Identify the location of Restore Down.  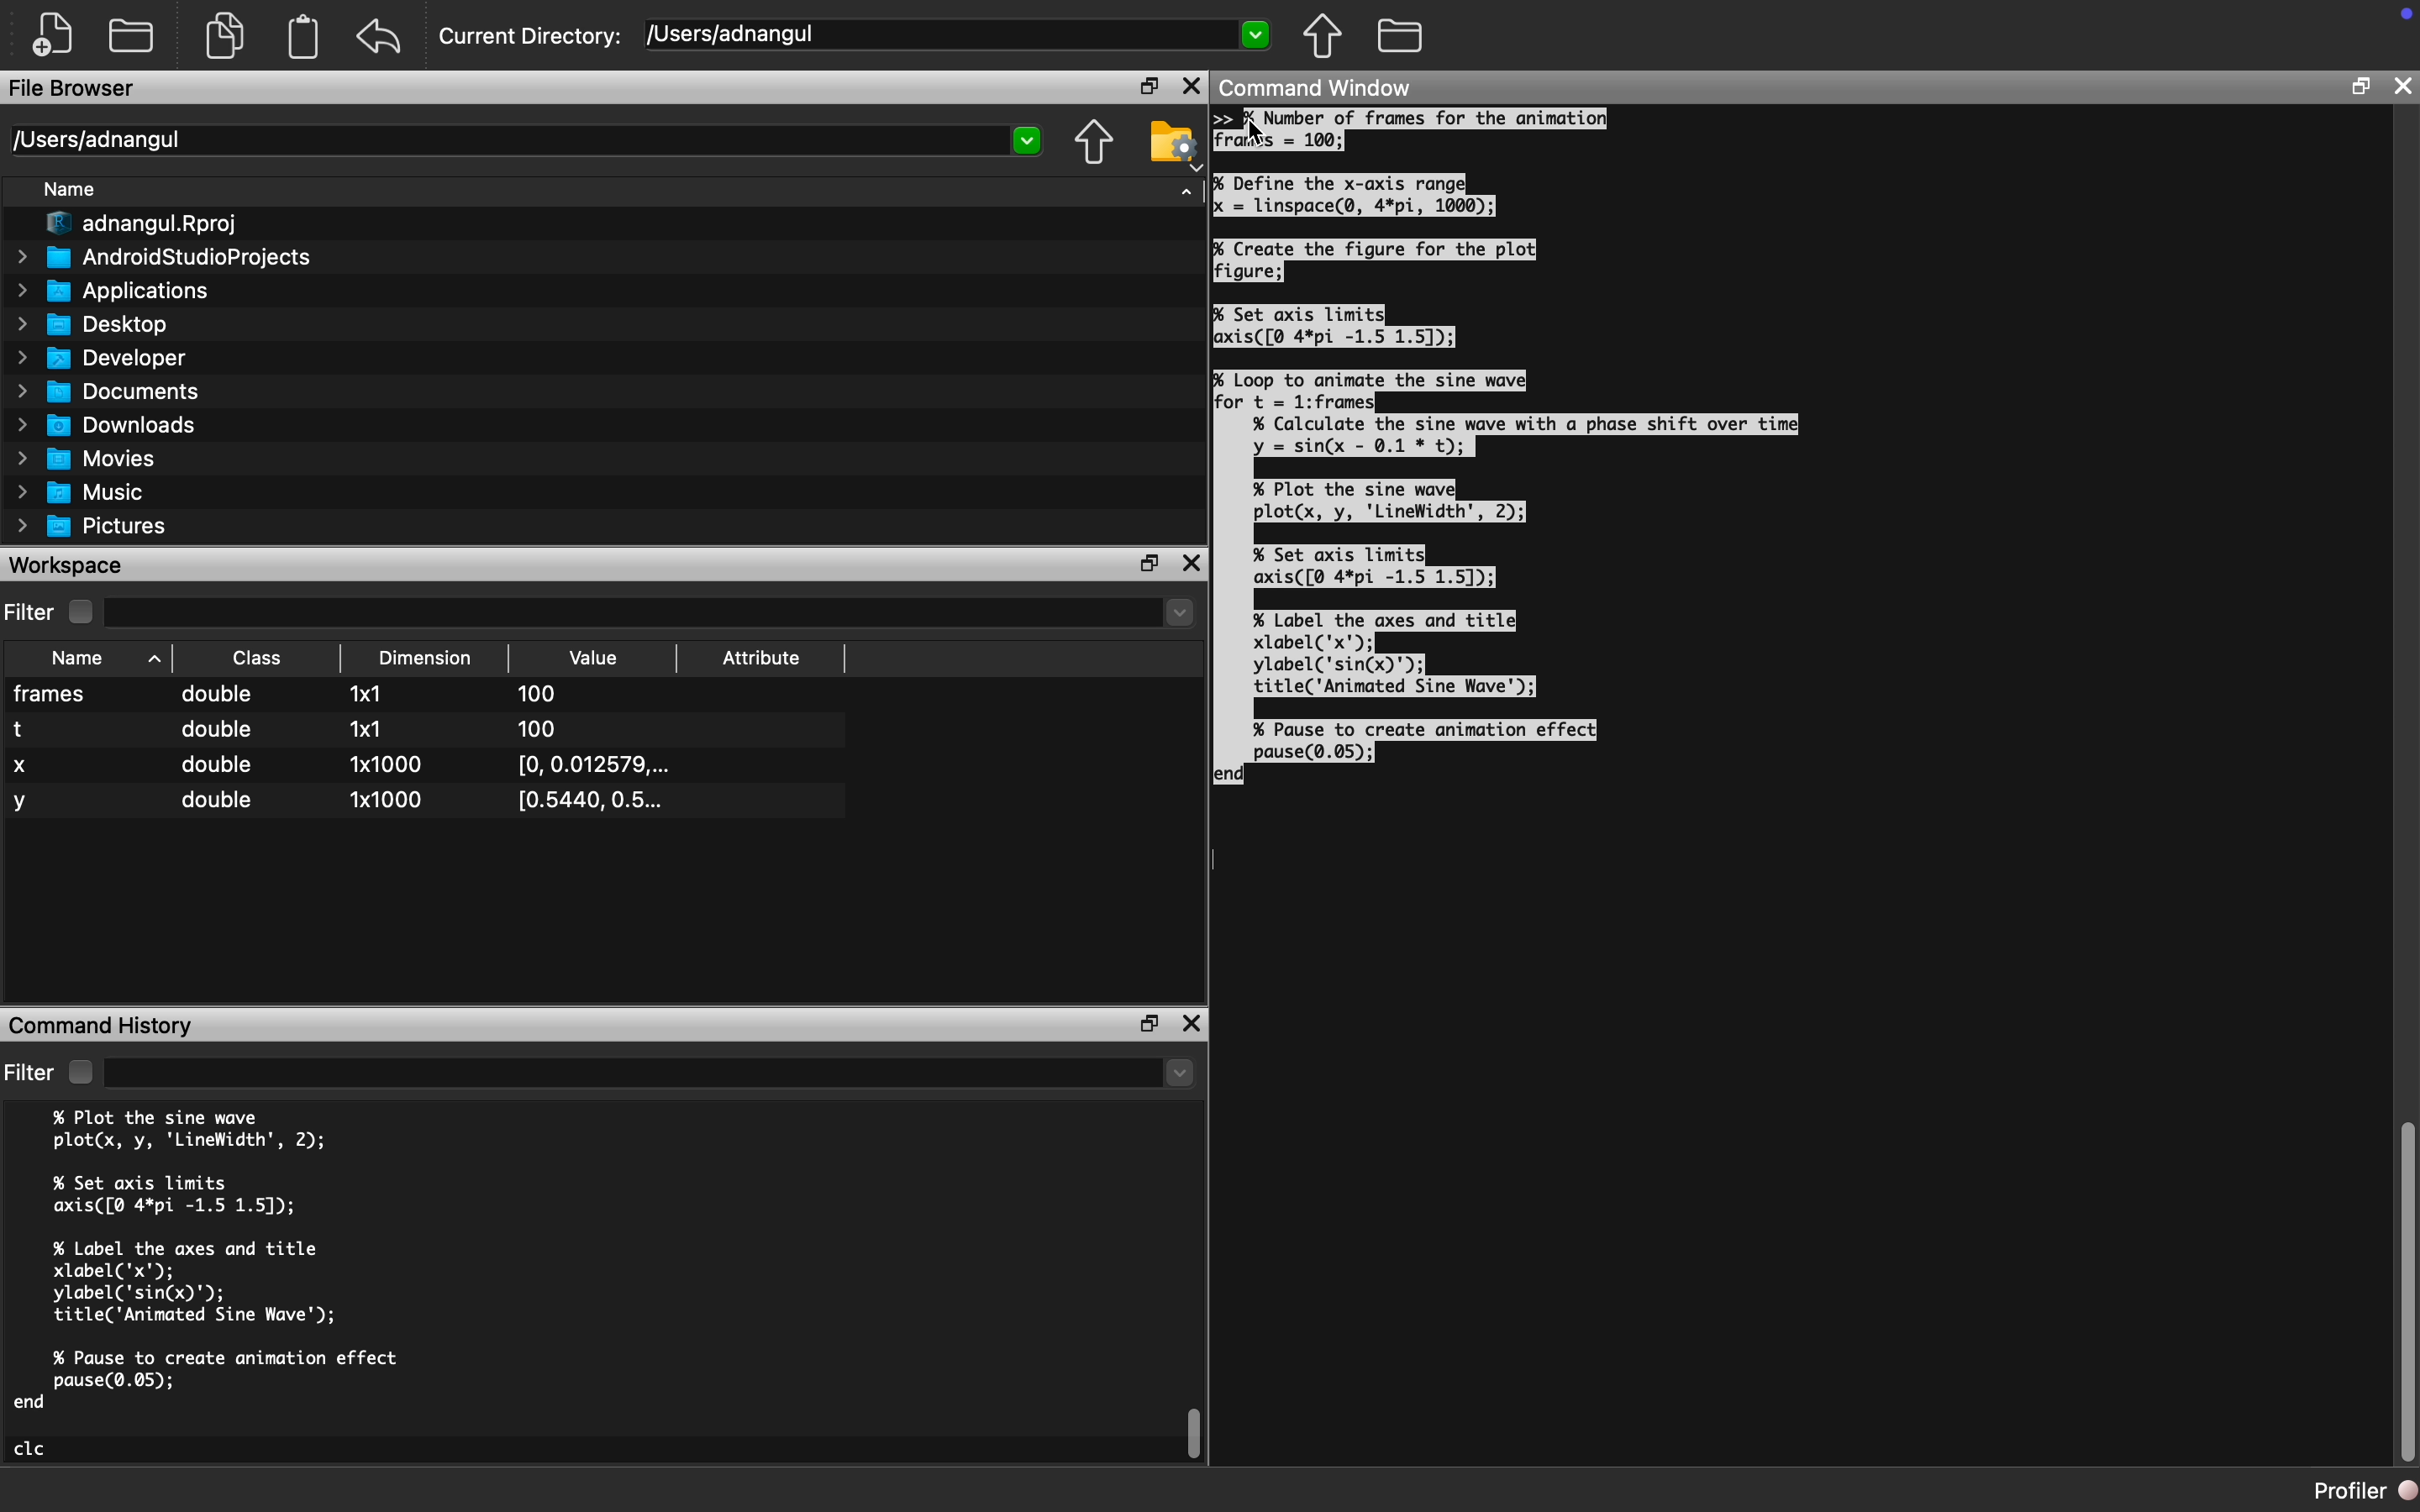
(1151, 1026).